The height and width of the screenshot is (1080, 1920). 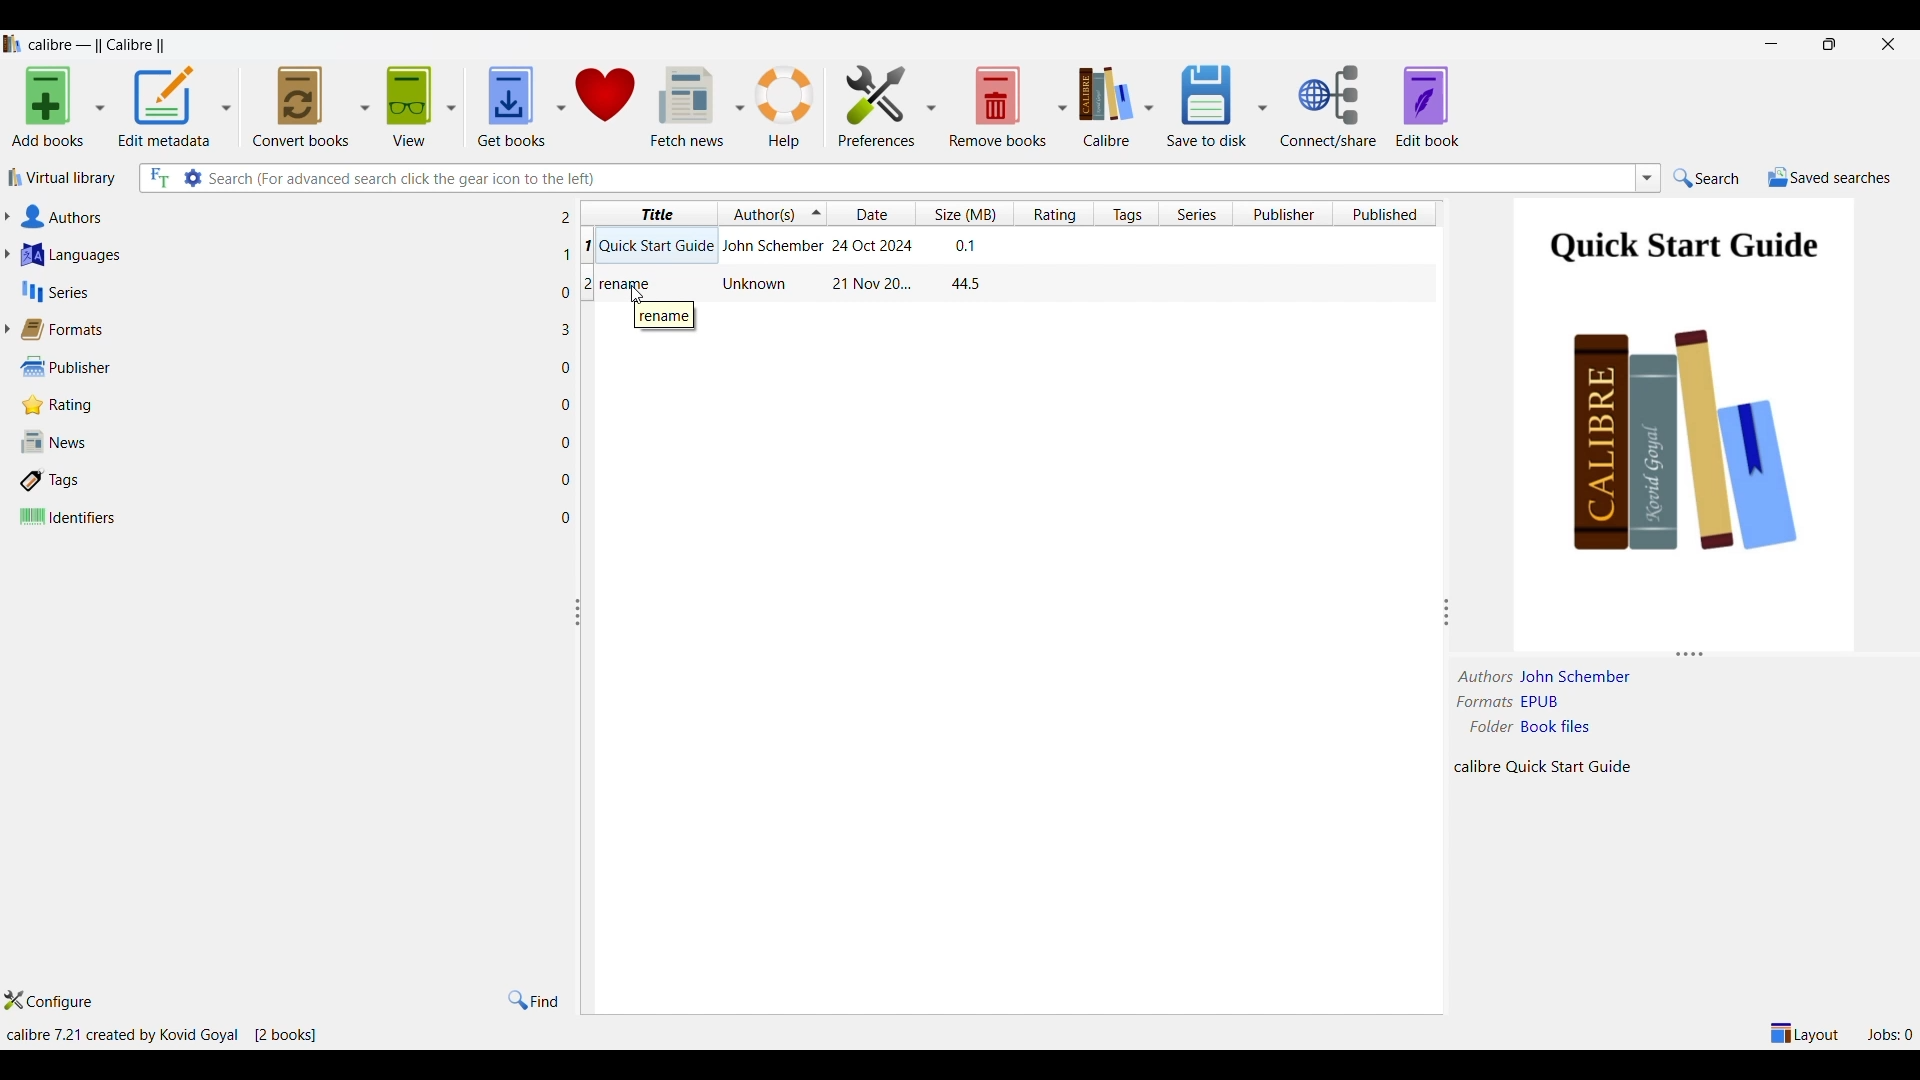 What do you see at coordinates (586, 724) in the screenshot?
I see `Change width of columns attached` at bounding box center [586, 724].